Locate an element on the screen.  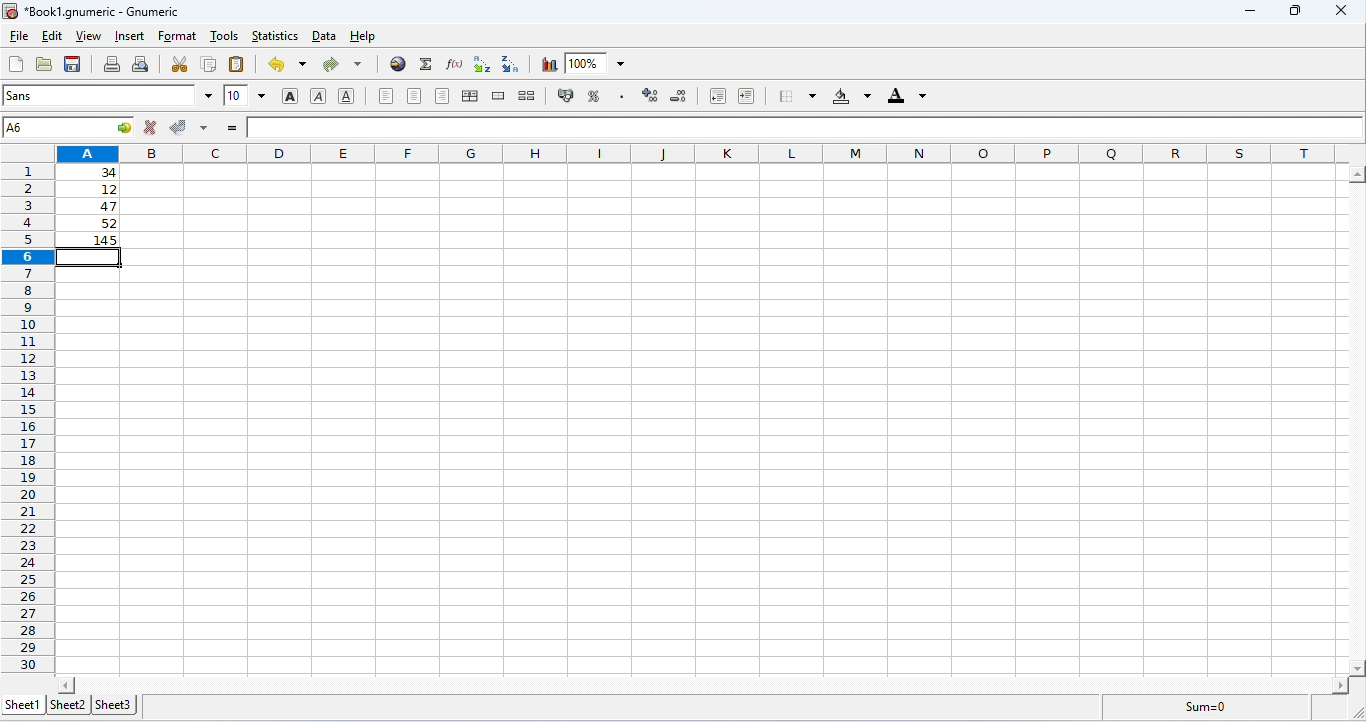
open is located at coordinates (44, 64).